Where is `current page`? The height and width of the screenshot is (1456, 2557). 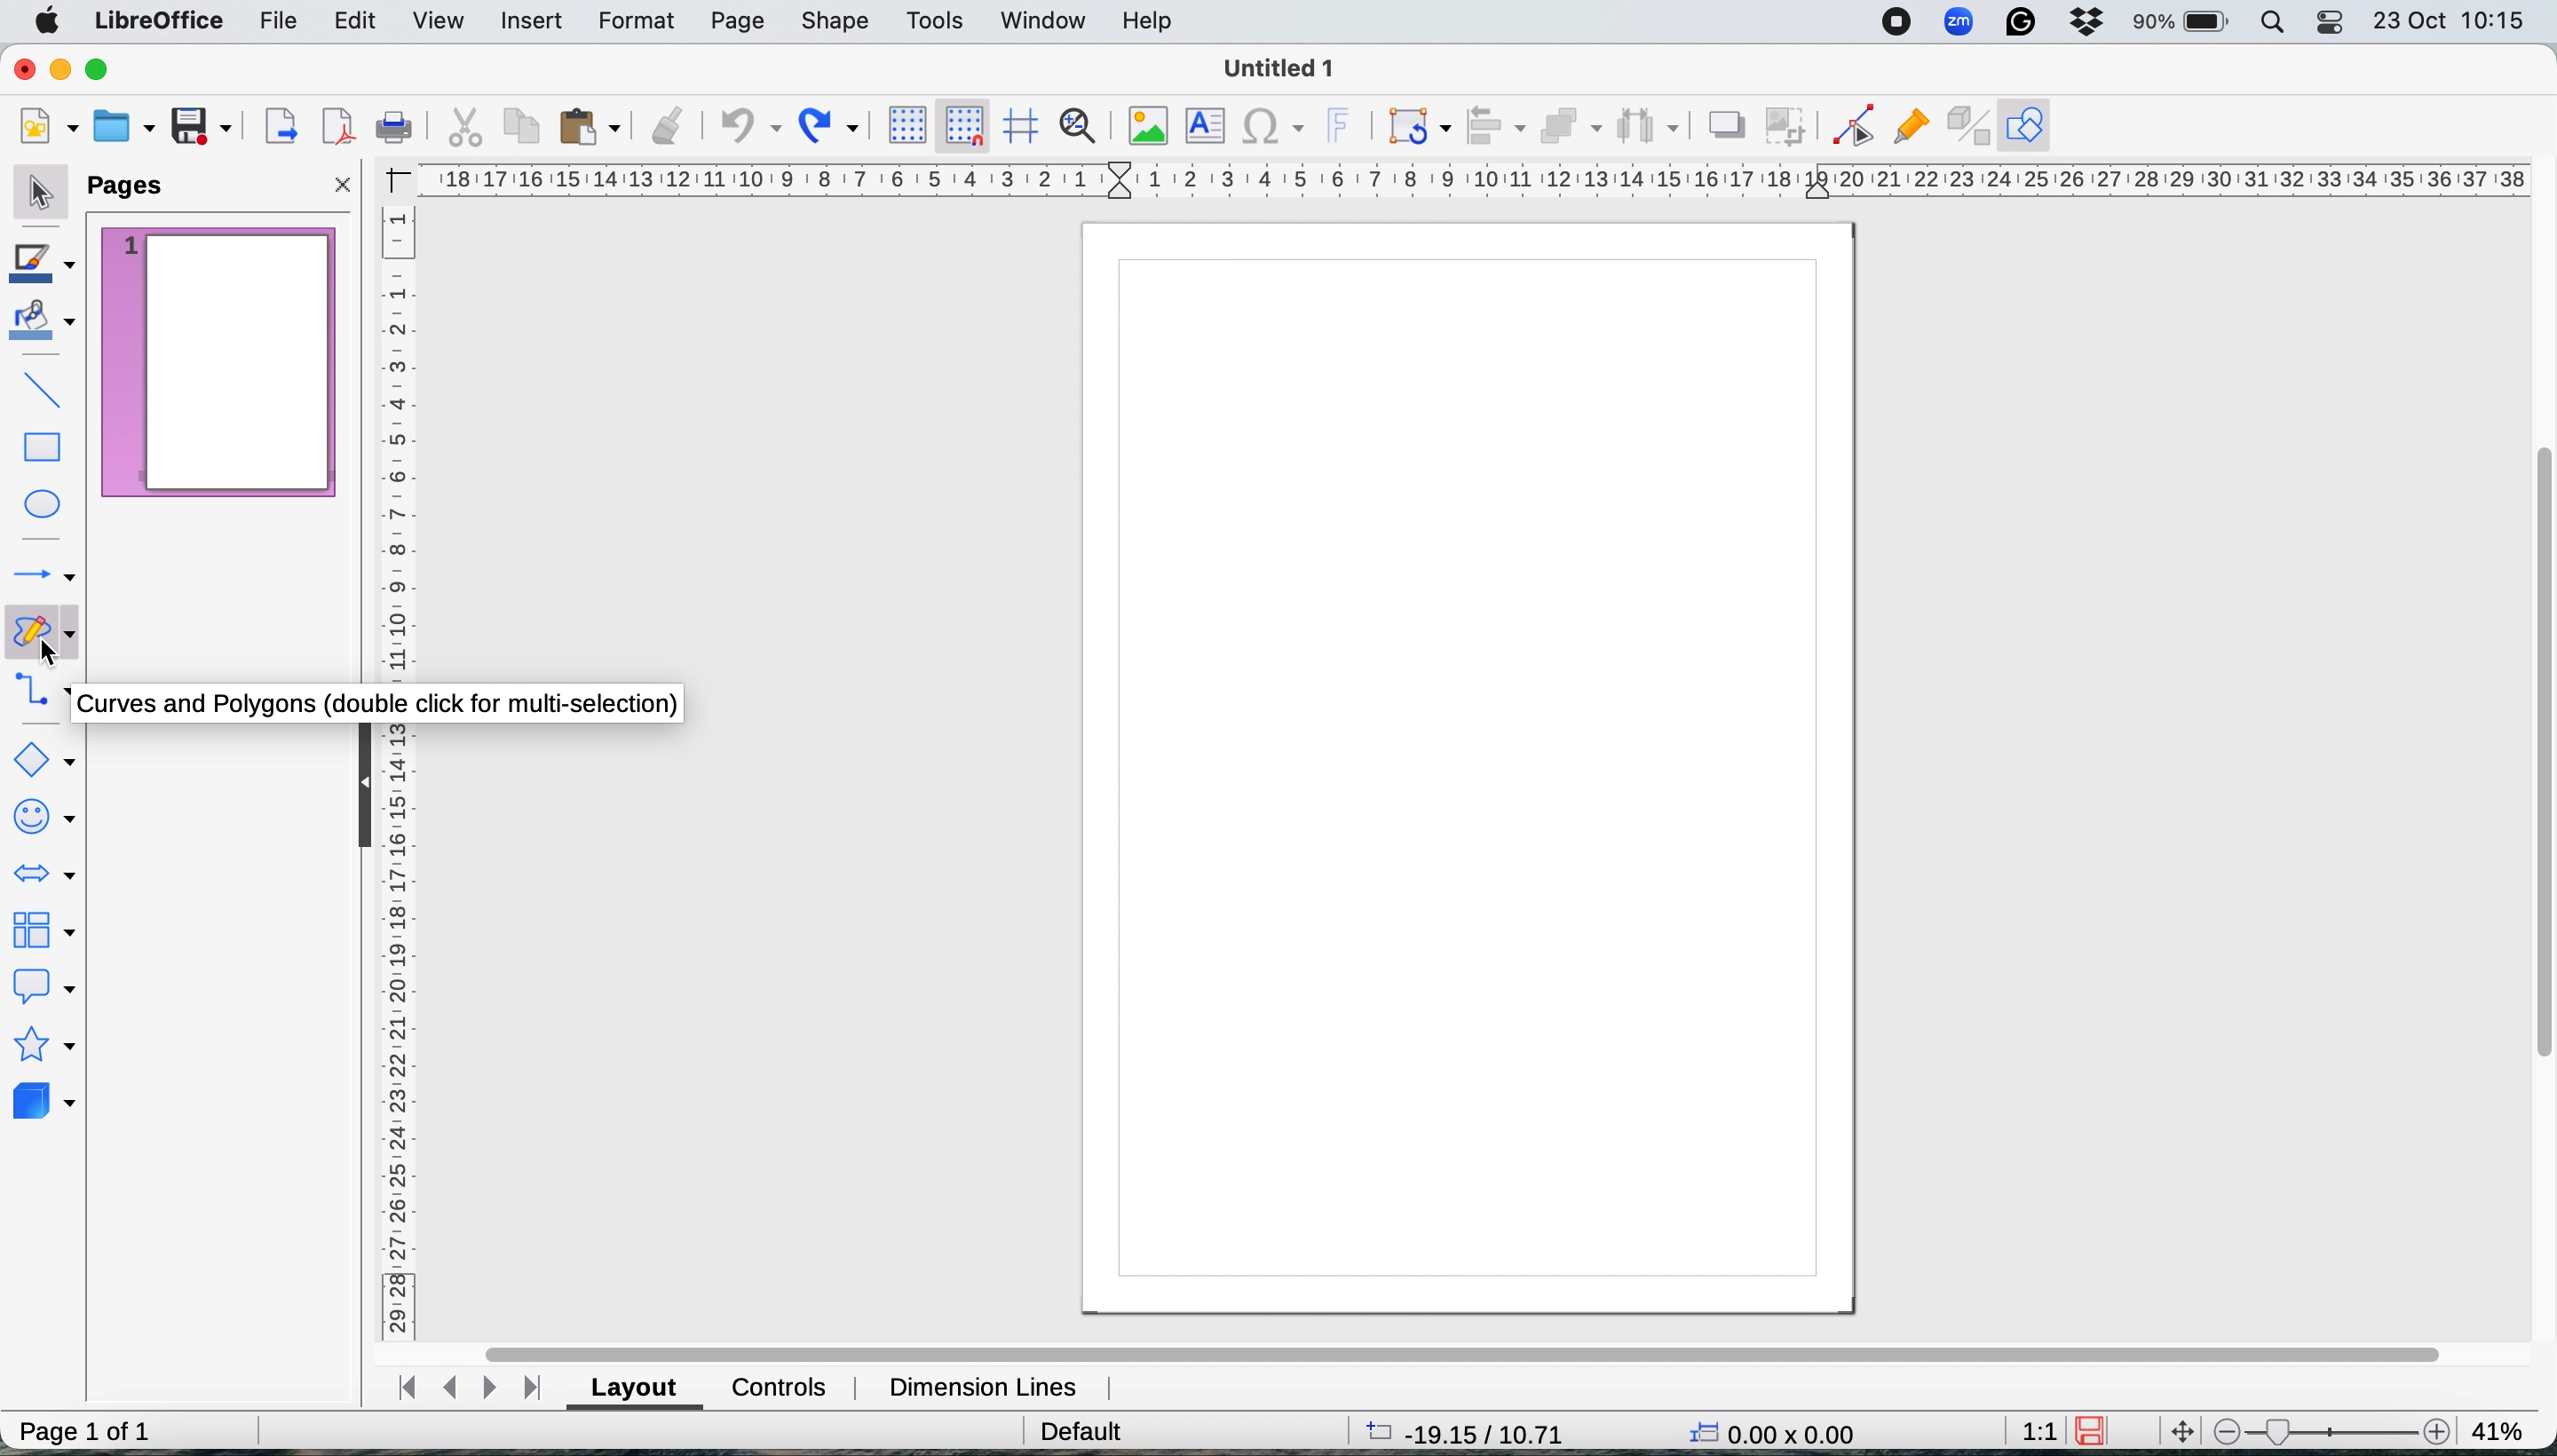 current page is located at coordinates (213, 365).